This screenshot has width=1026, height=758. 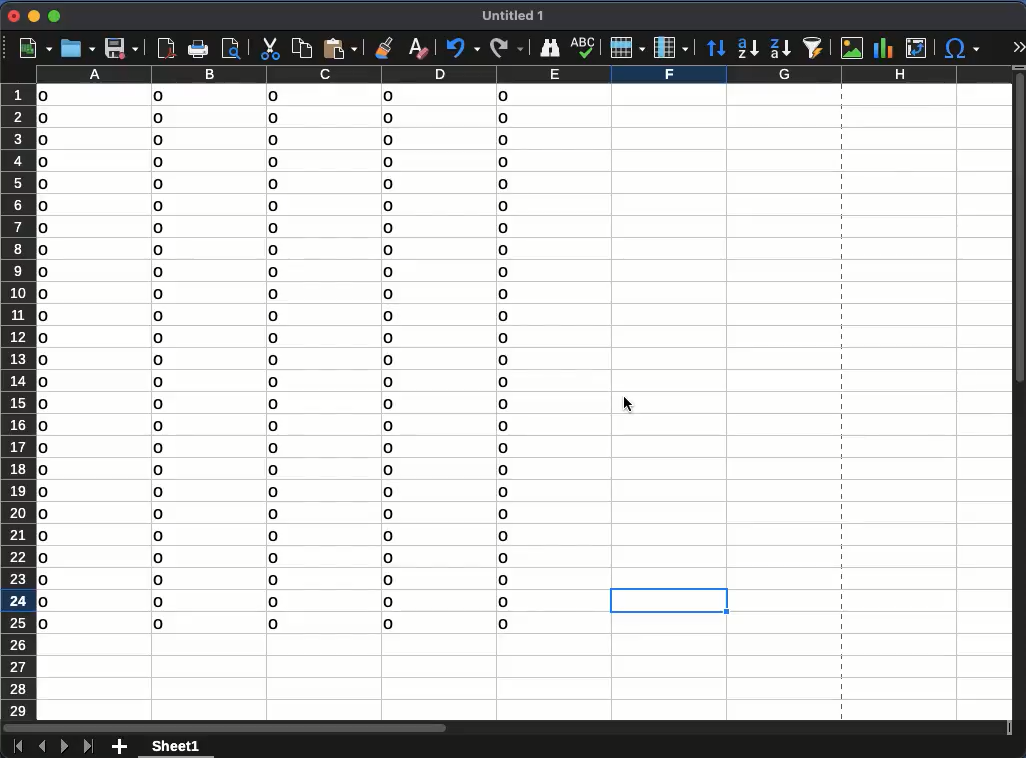 What do you see at coordinates (463, 49) in the screenshot?
I see `undo` at bounding box center [463, 49].